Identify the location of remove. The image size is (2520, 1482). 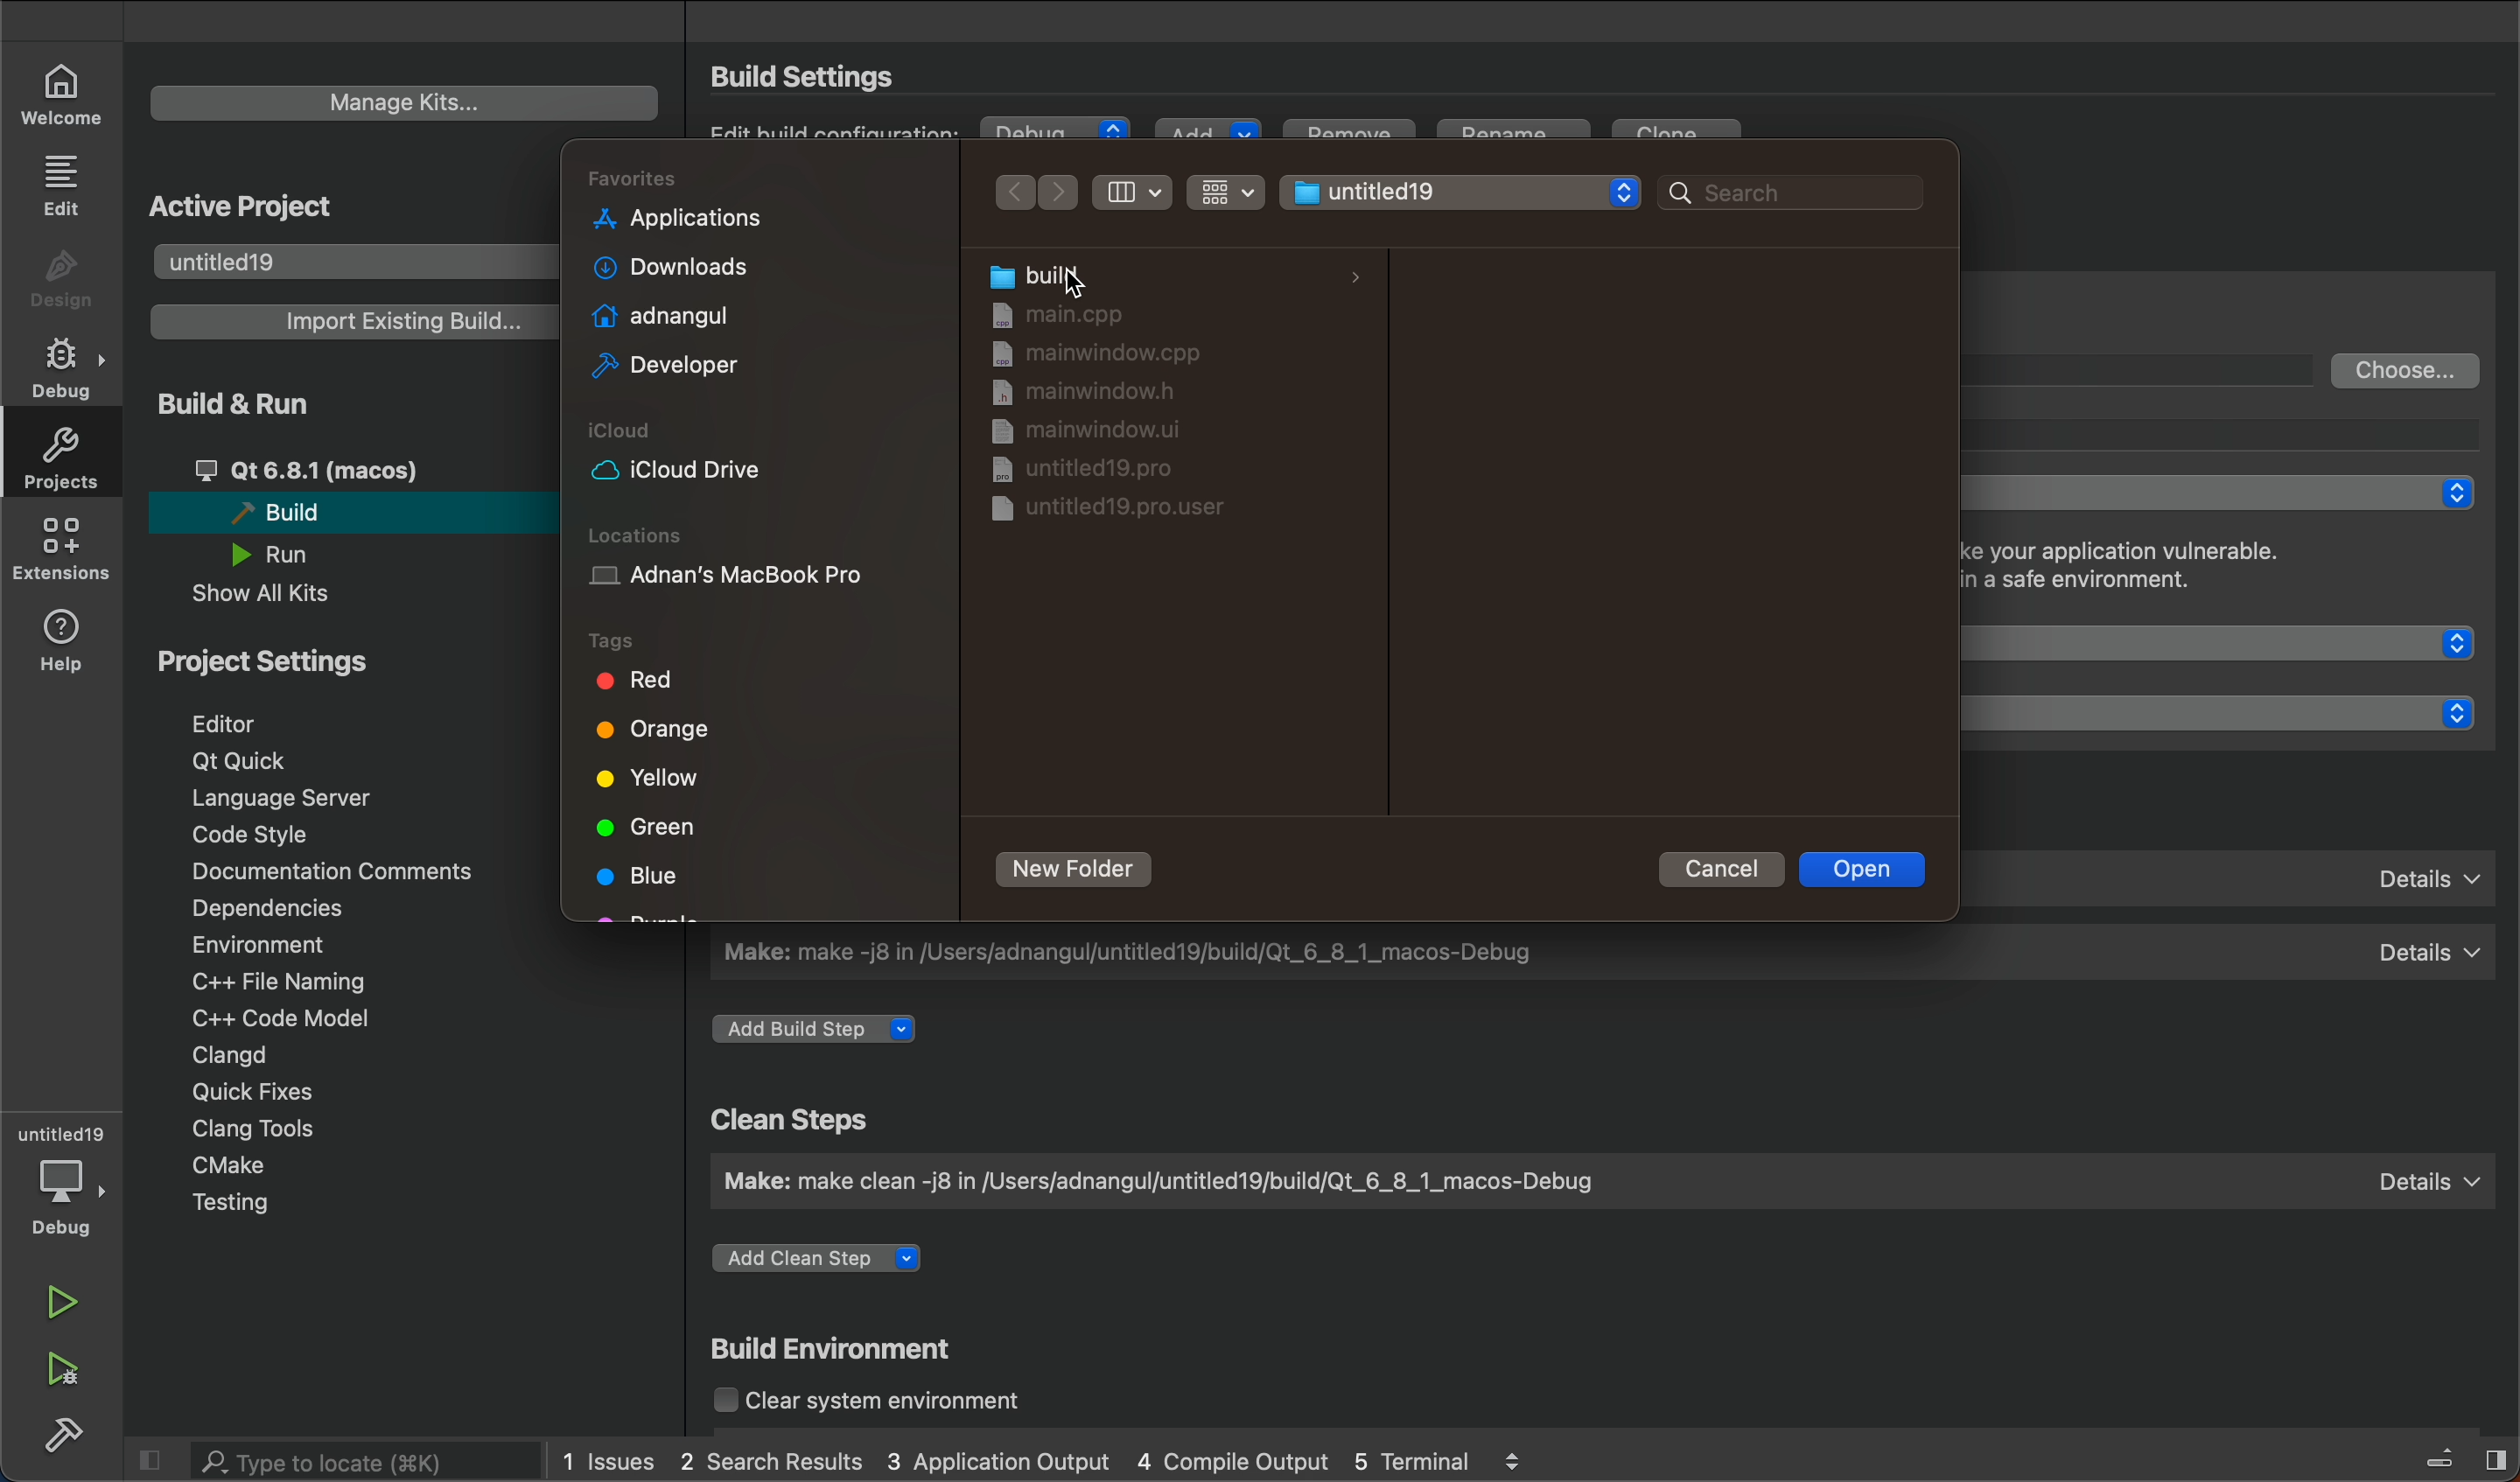
(1347, 139).